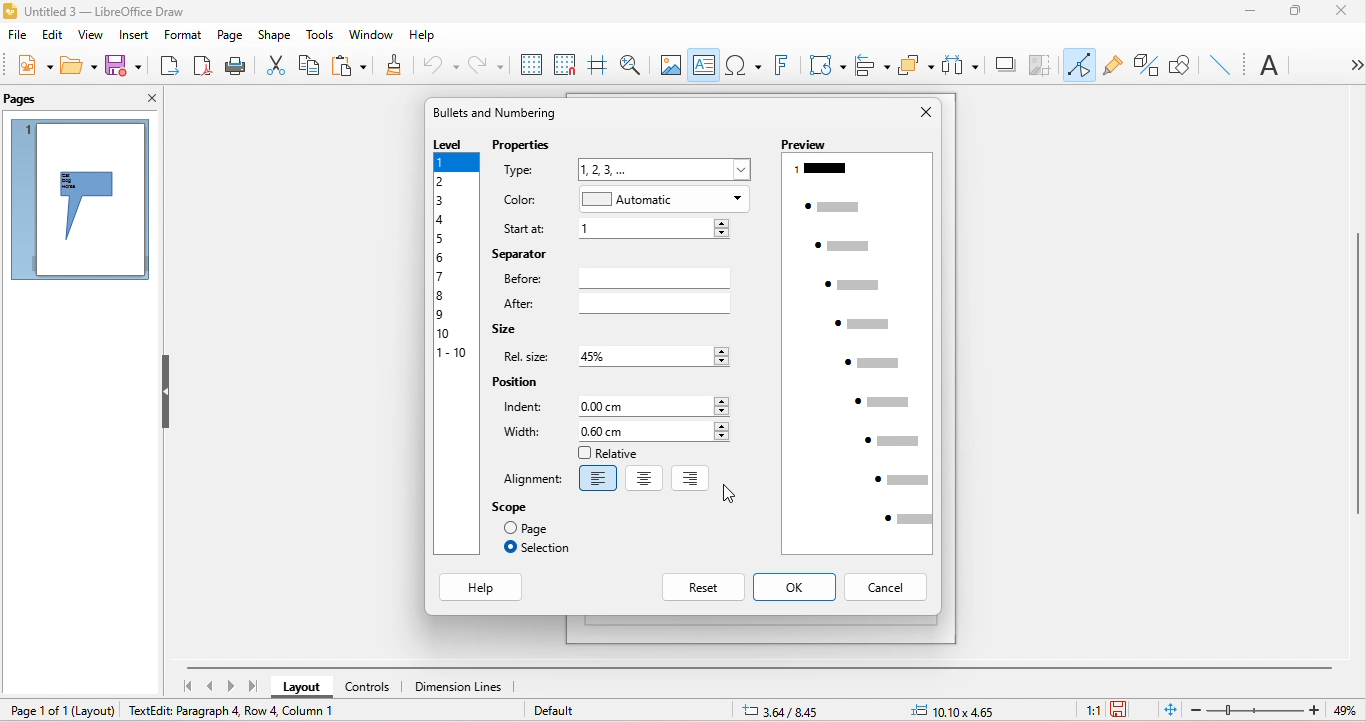 The width and height of the screenshot is (1366, 722). Describe the element at coordinates (524, 201) in the screenshot. I see `color` at that location.